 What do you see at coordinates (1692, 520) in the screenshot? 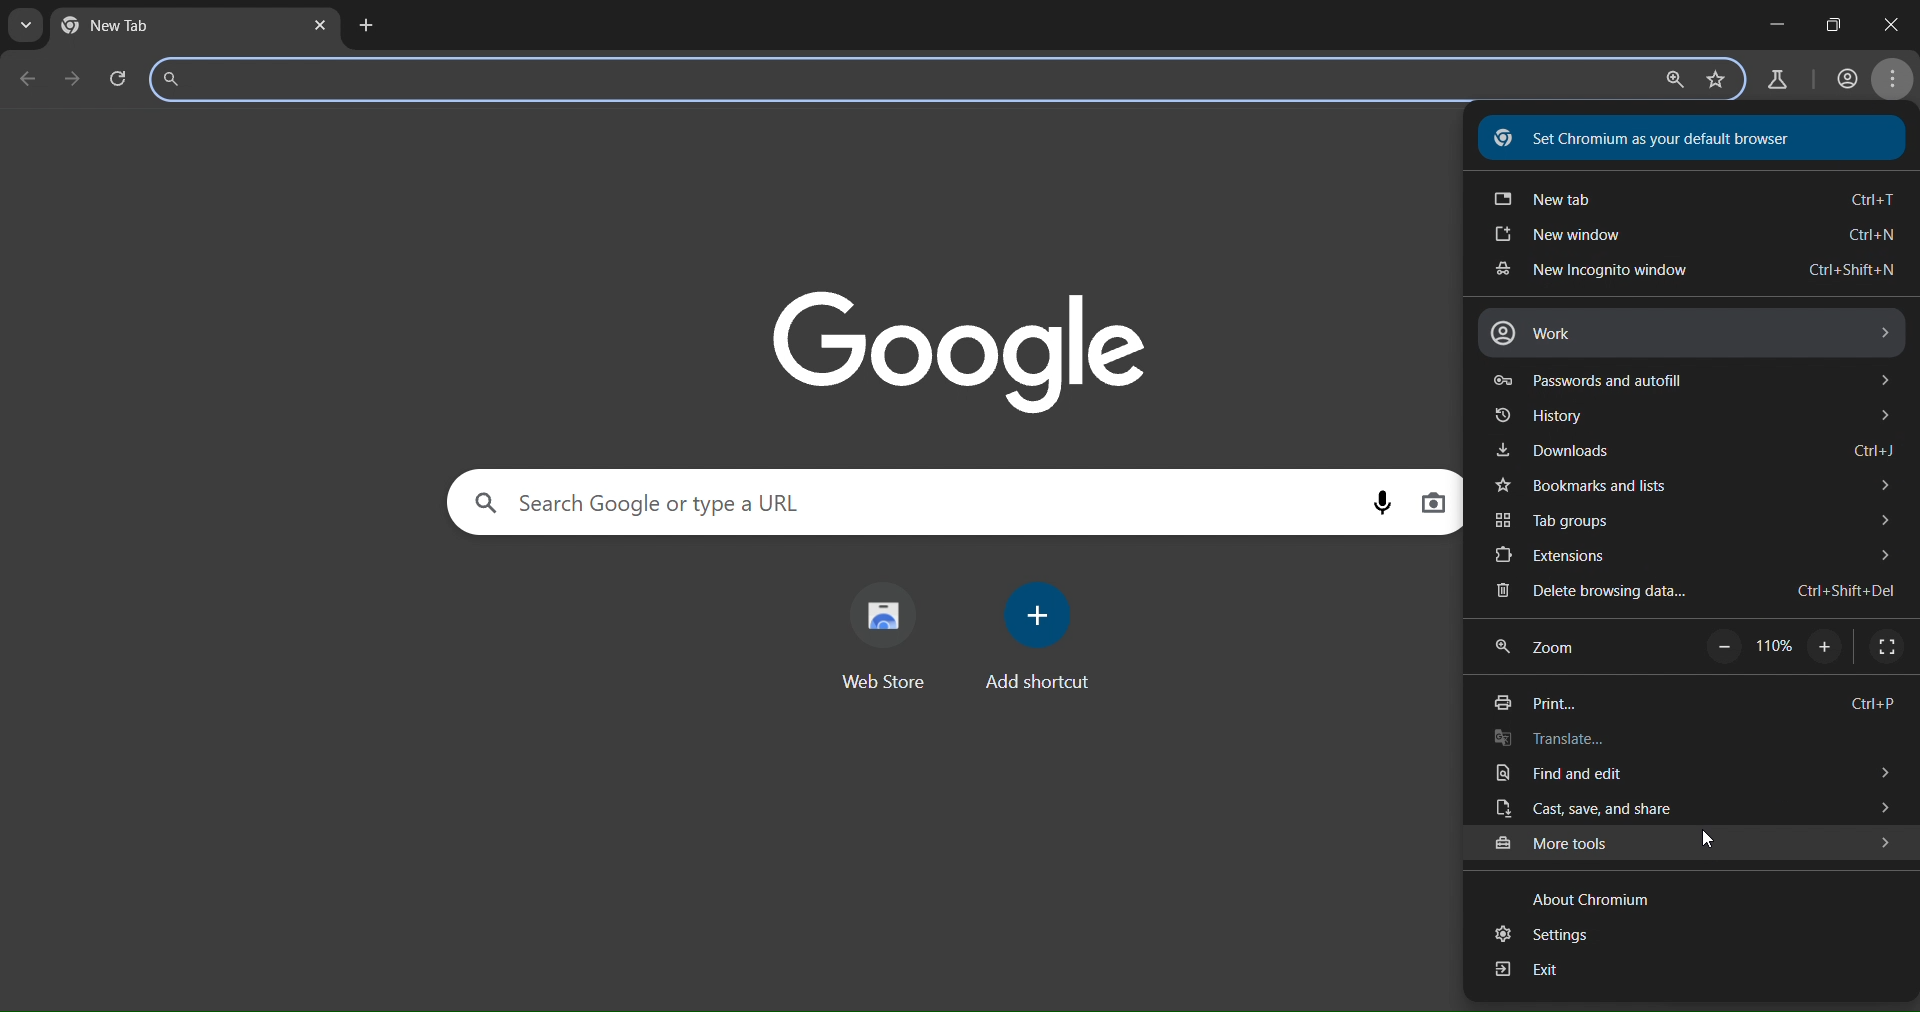
I see `tab groups` at bounding box center [1692, 520].